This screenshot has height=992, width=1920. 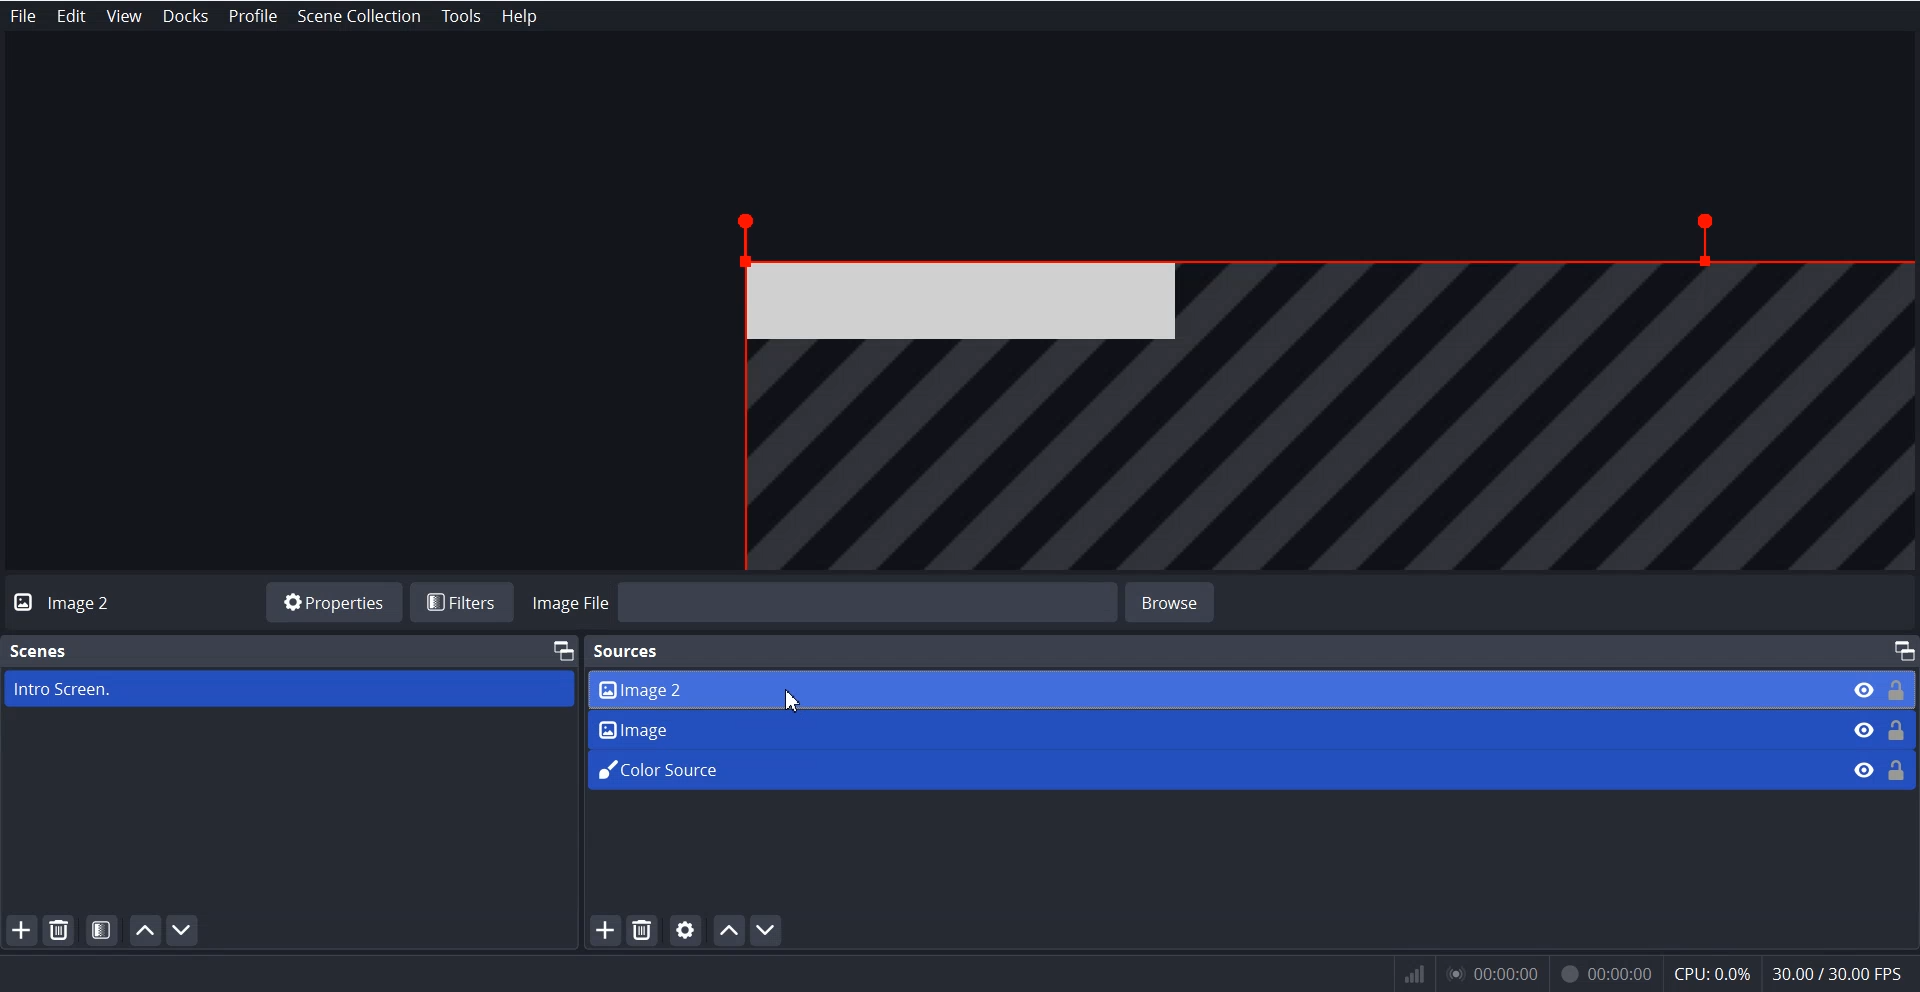 What do you see at coordinates (1902, 651) in the screenshot?
I see `Maximize` at bounding box center [1902, 651].